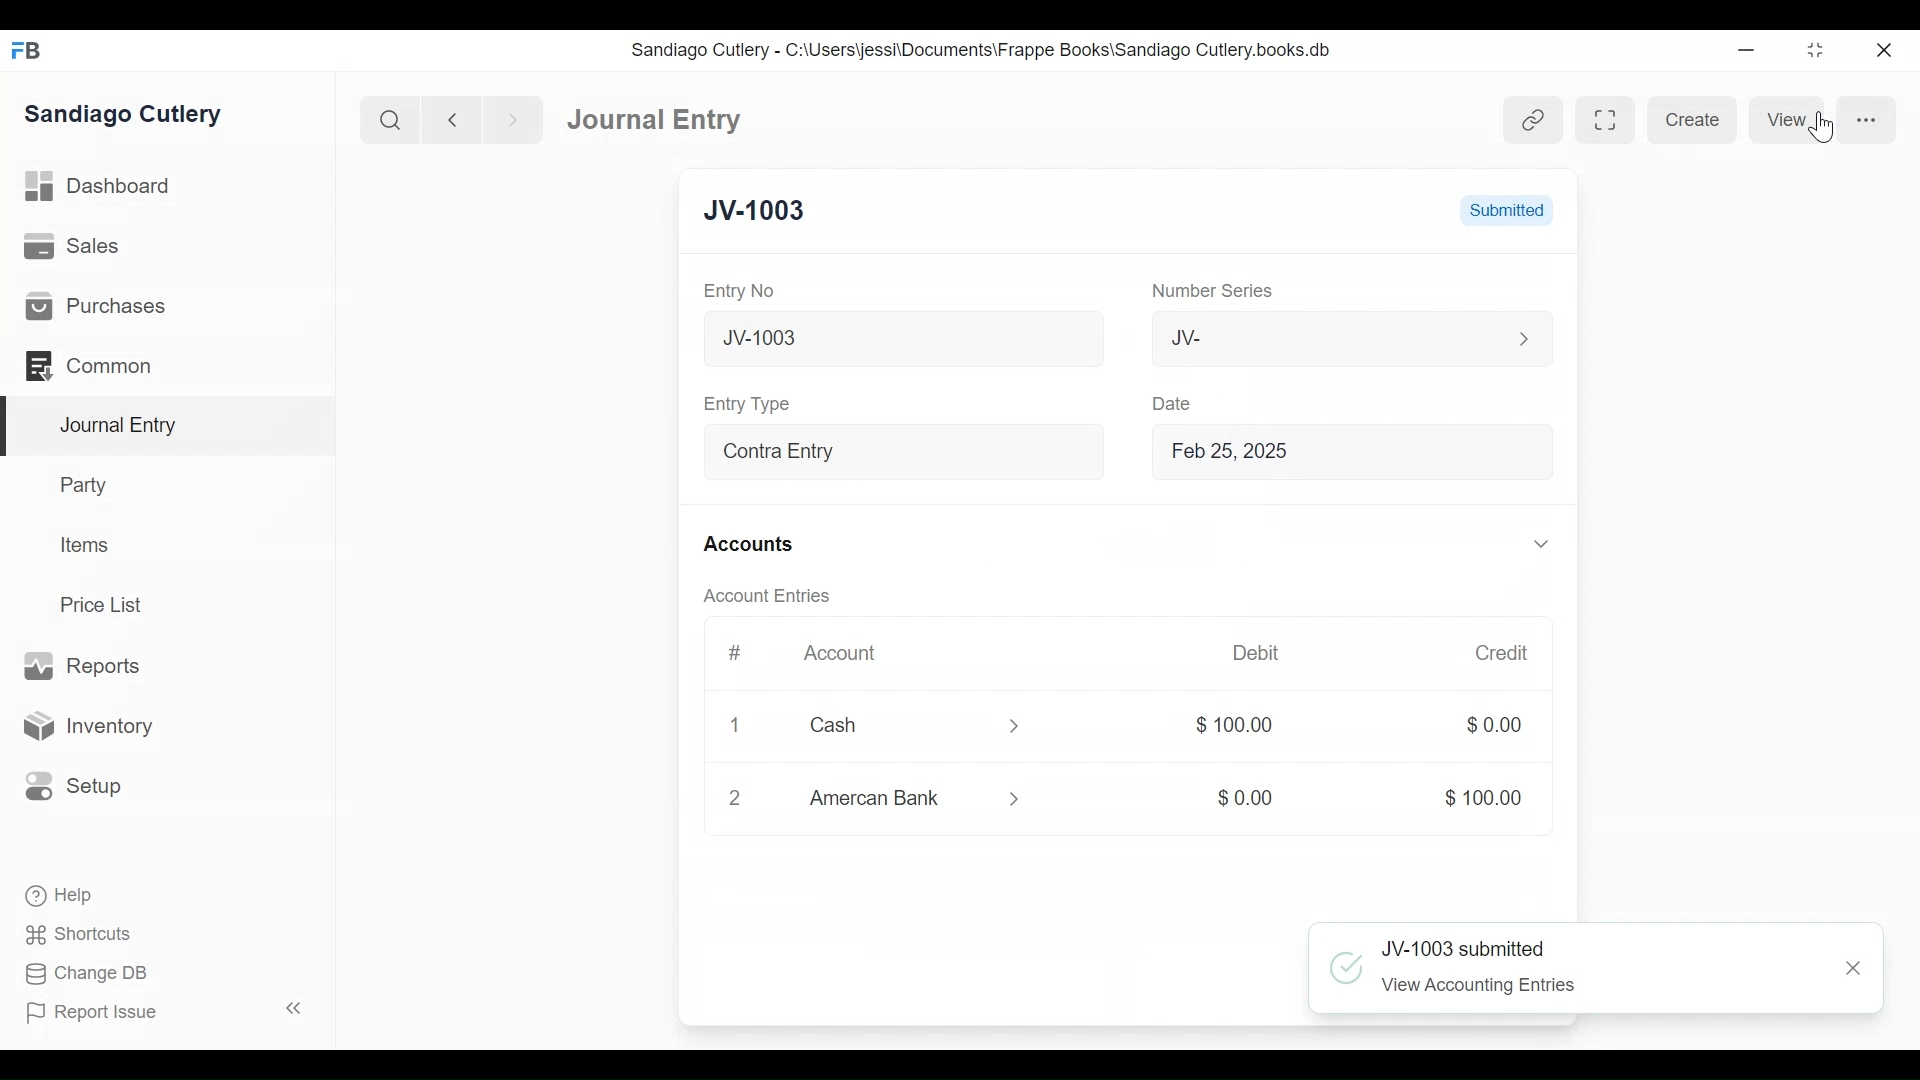 This screenshot has width=1920, height=1080. I want to click on Close, so click(736, 727).